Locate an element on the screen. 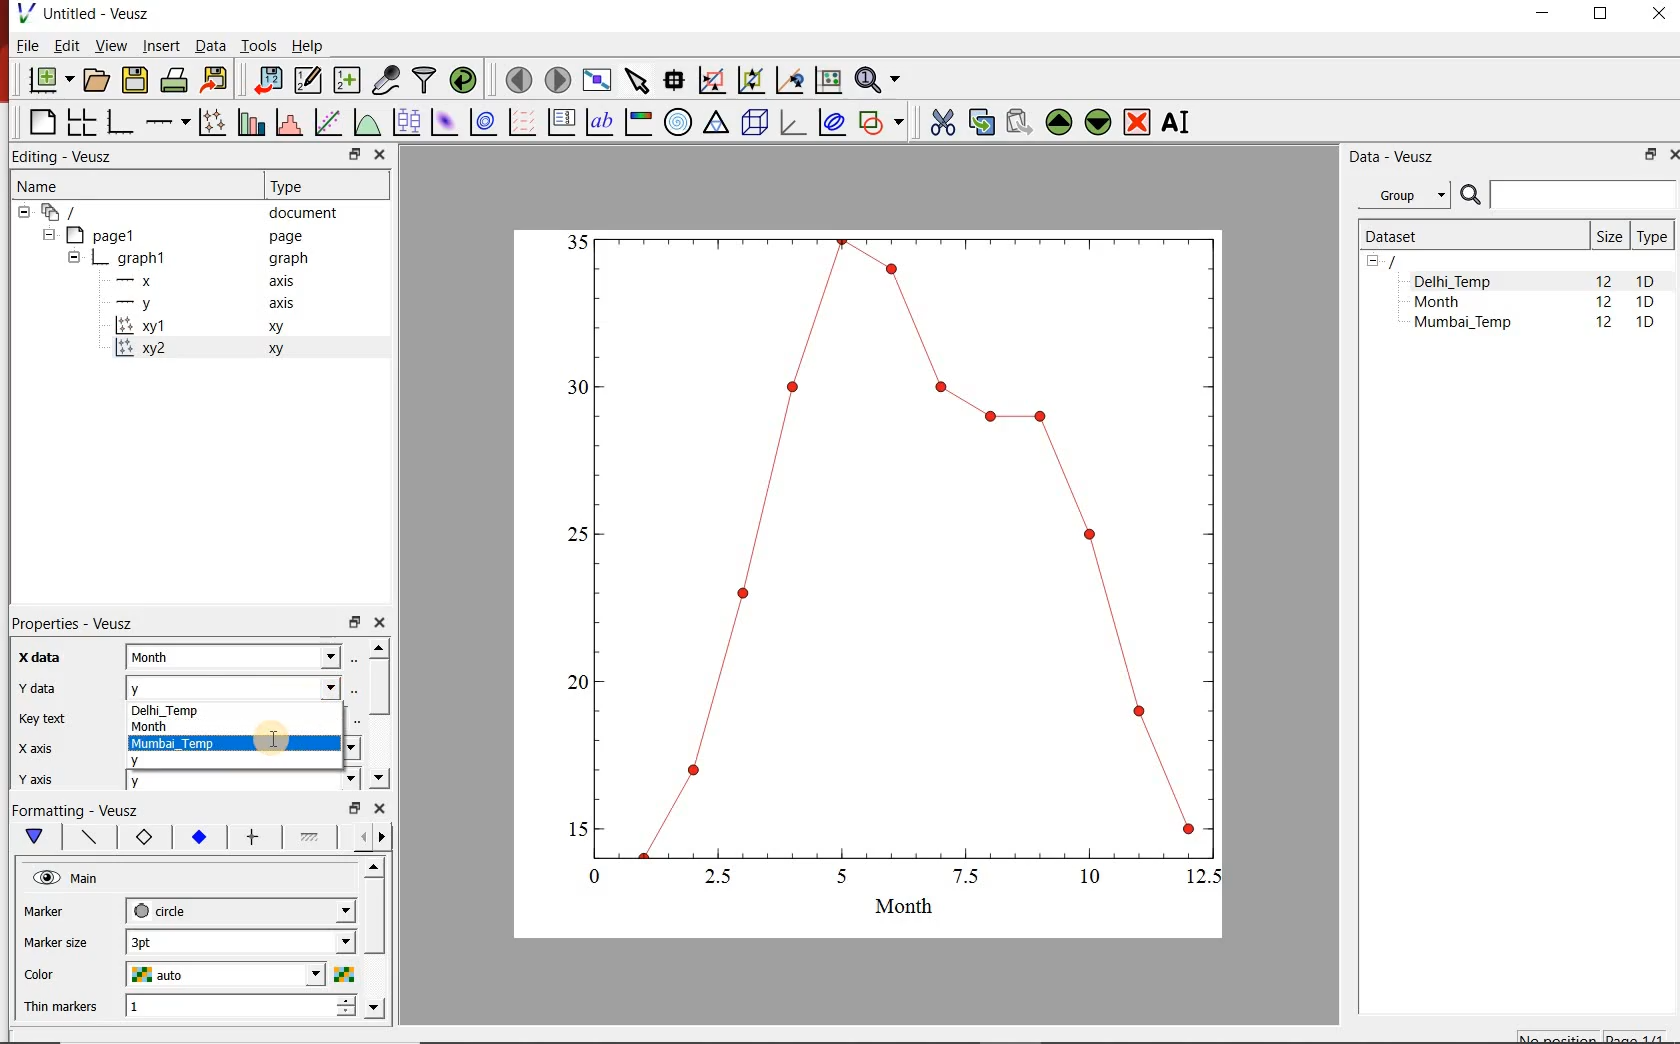 The width and height of the screenshot is (1680, 1044). Grid lines is located at coordinates (373, 839).